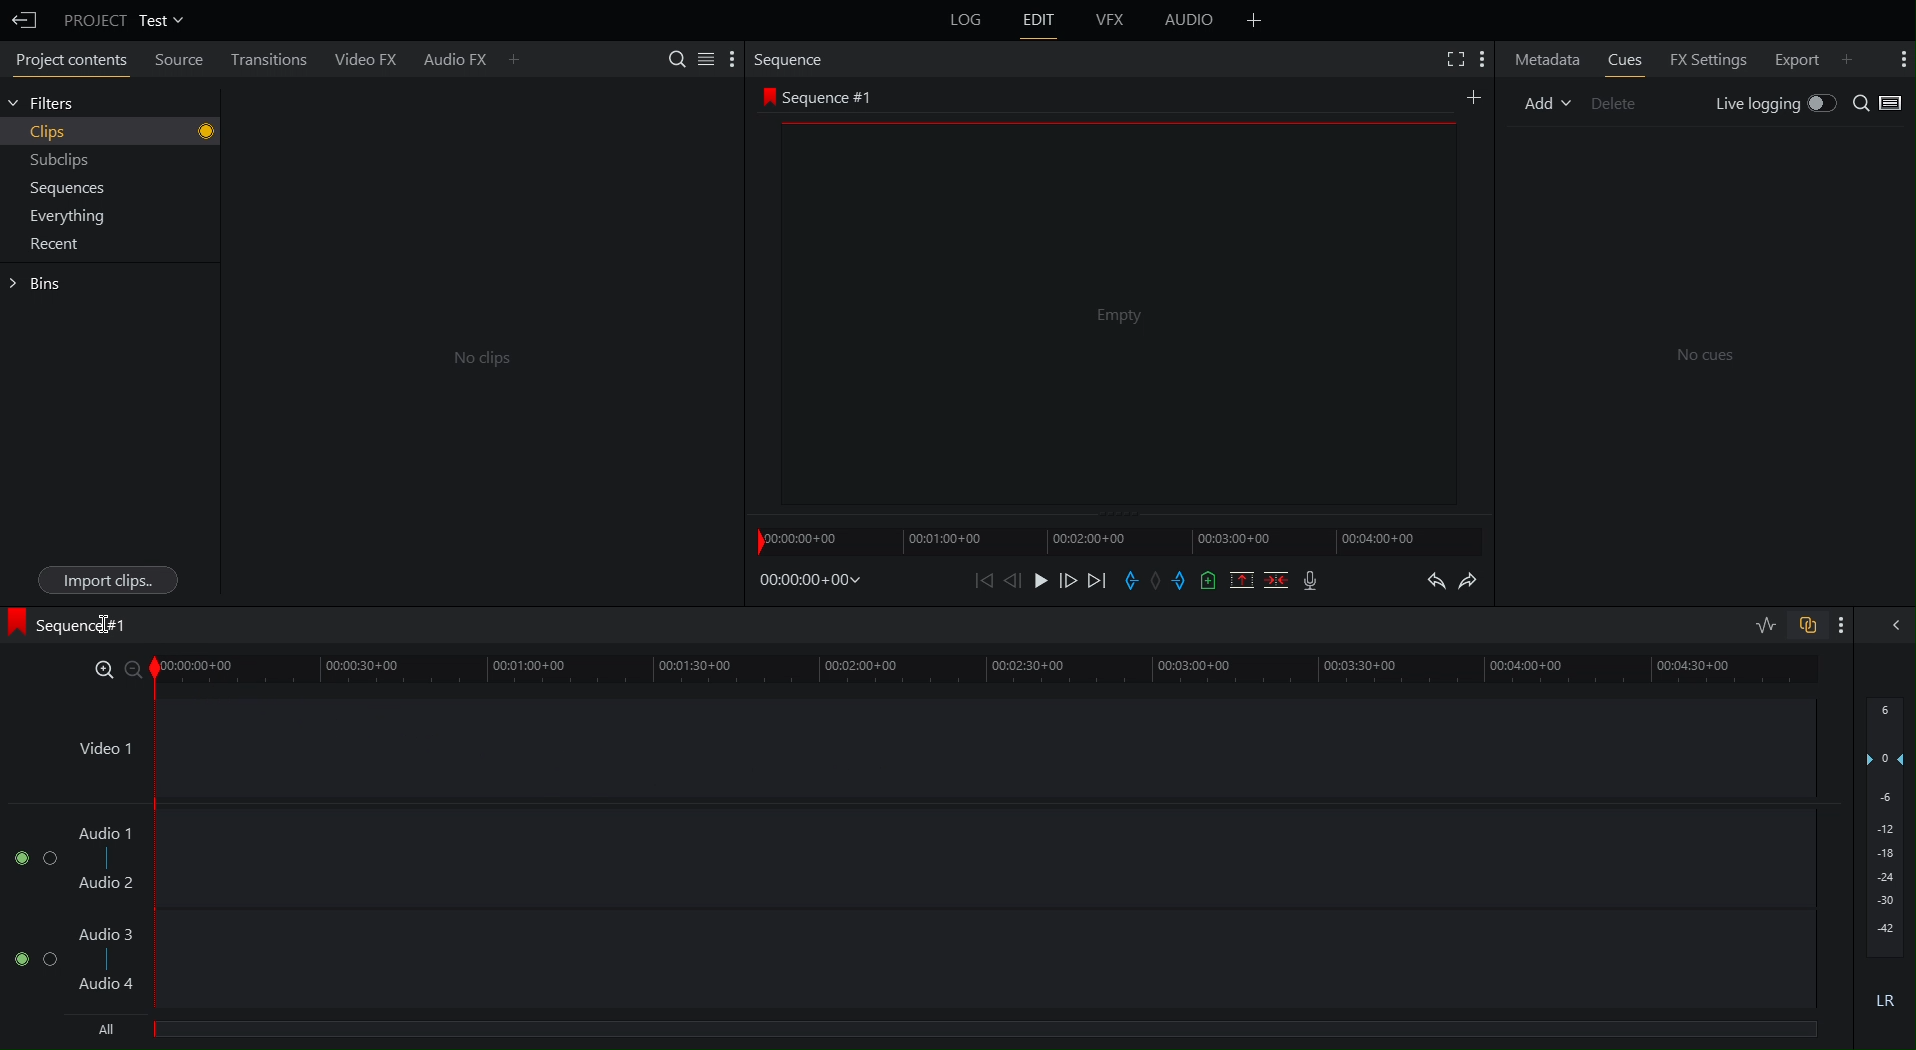 This screenshot has width=1916, height=1050. I want to click on Bookmark, so click(1209, 579).